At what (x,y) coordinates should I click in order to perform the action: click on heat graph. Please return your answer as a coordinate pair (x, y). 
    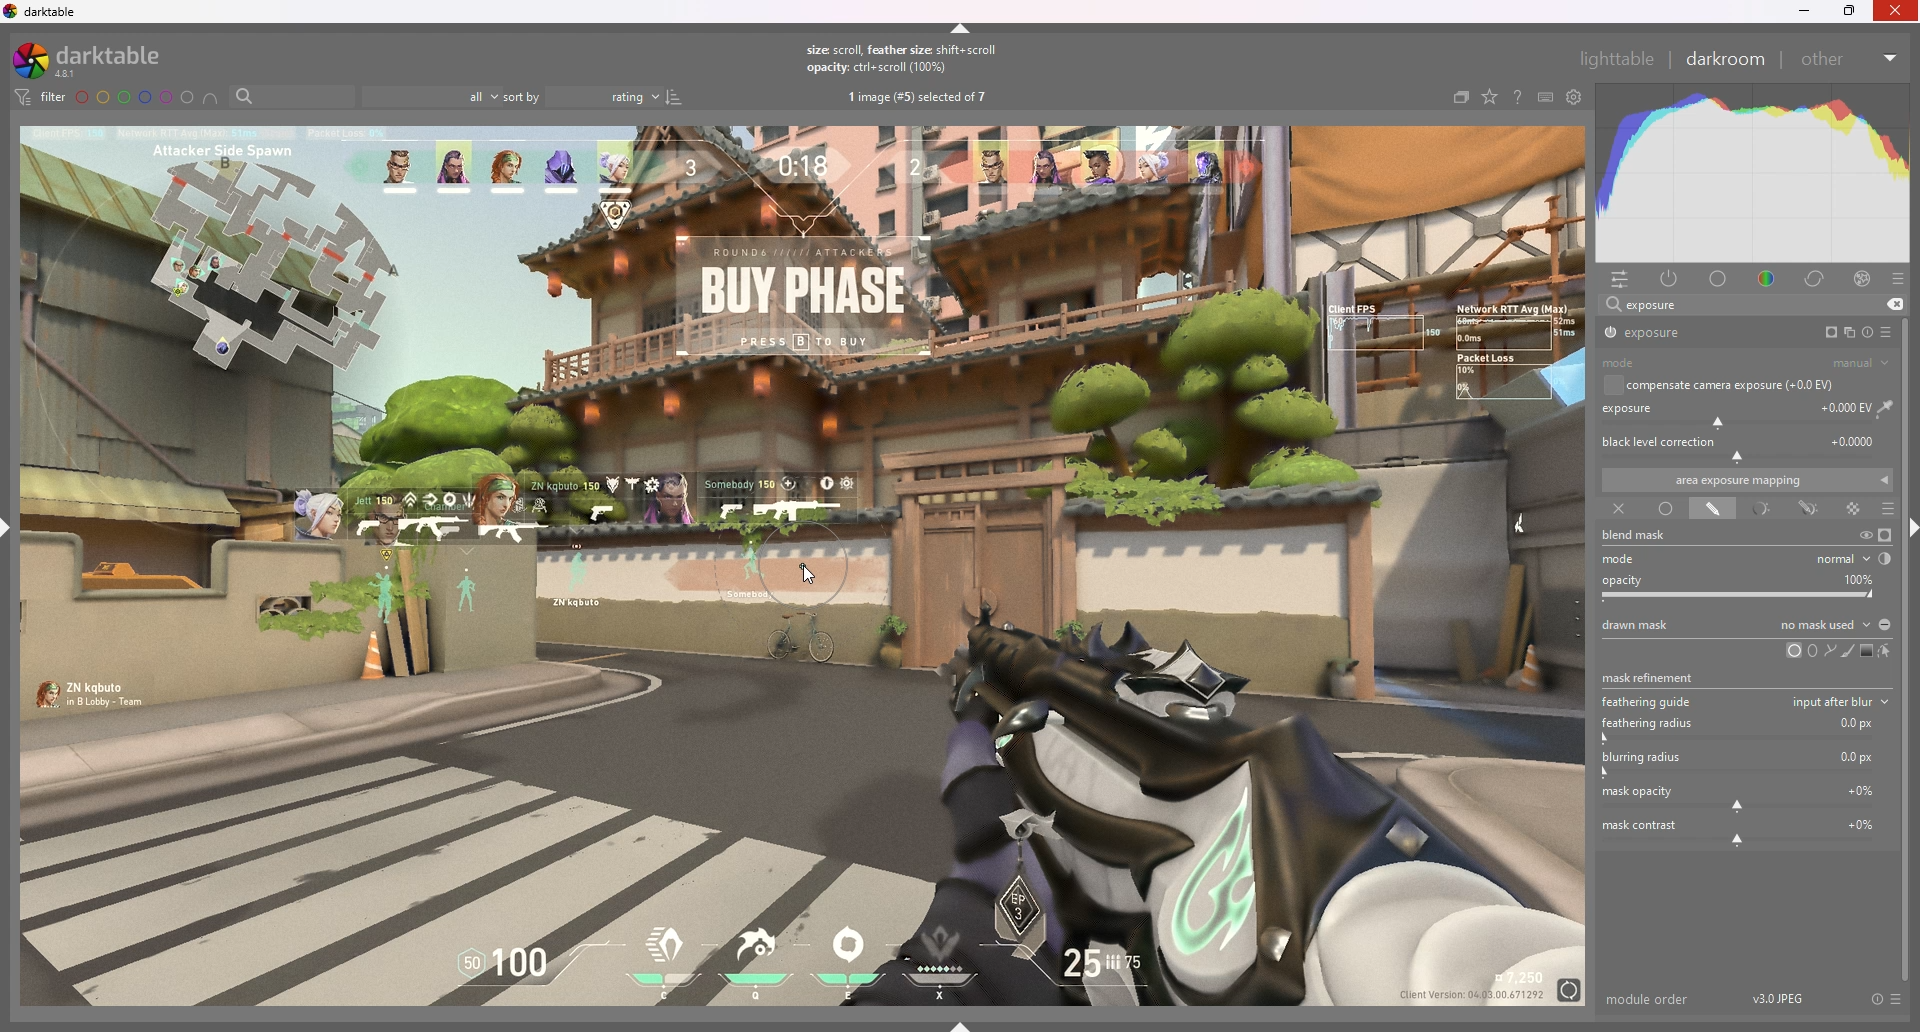
    Looking at the image, I should click on (1751, 174).